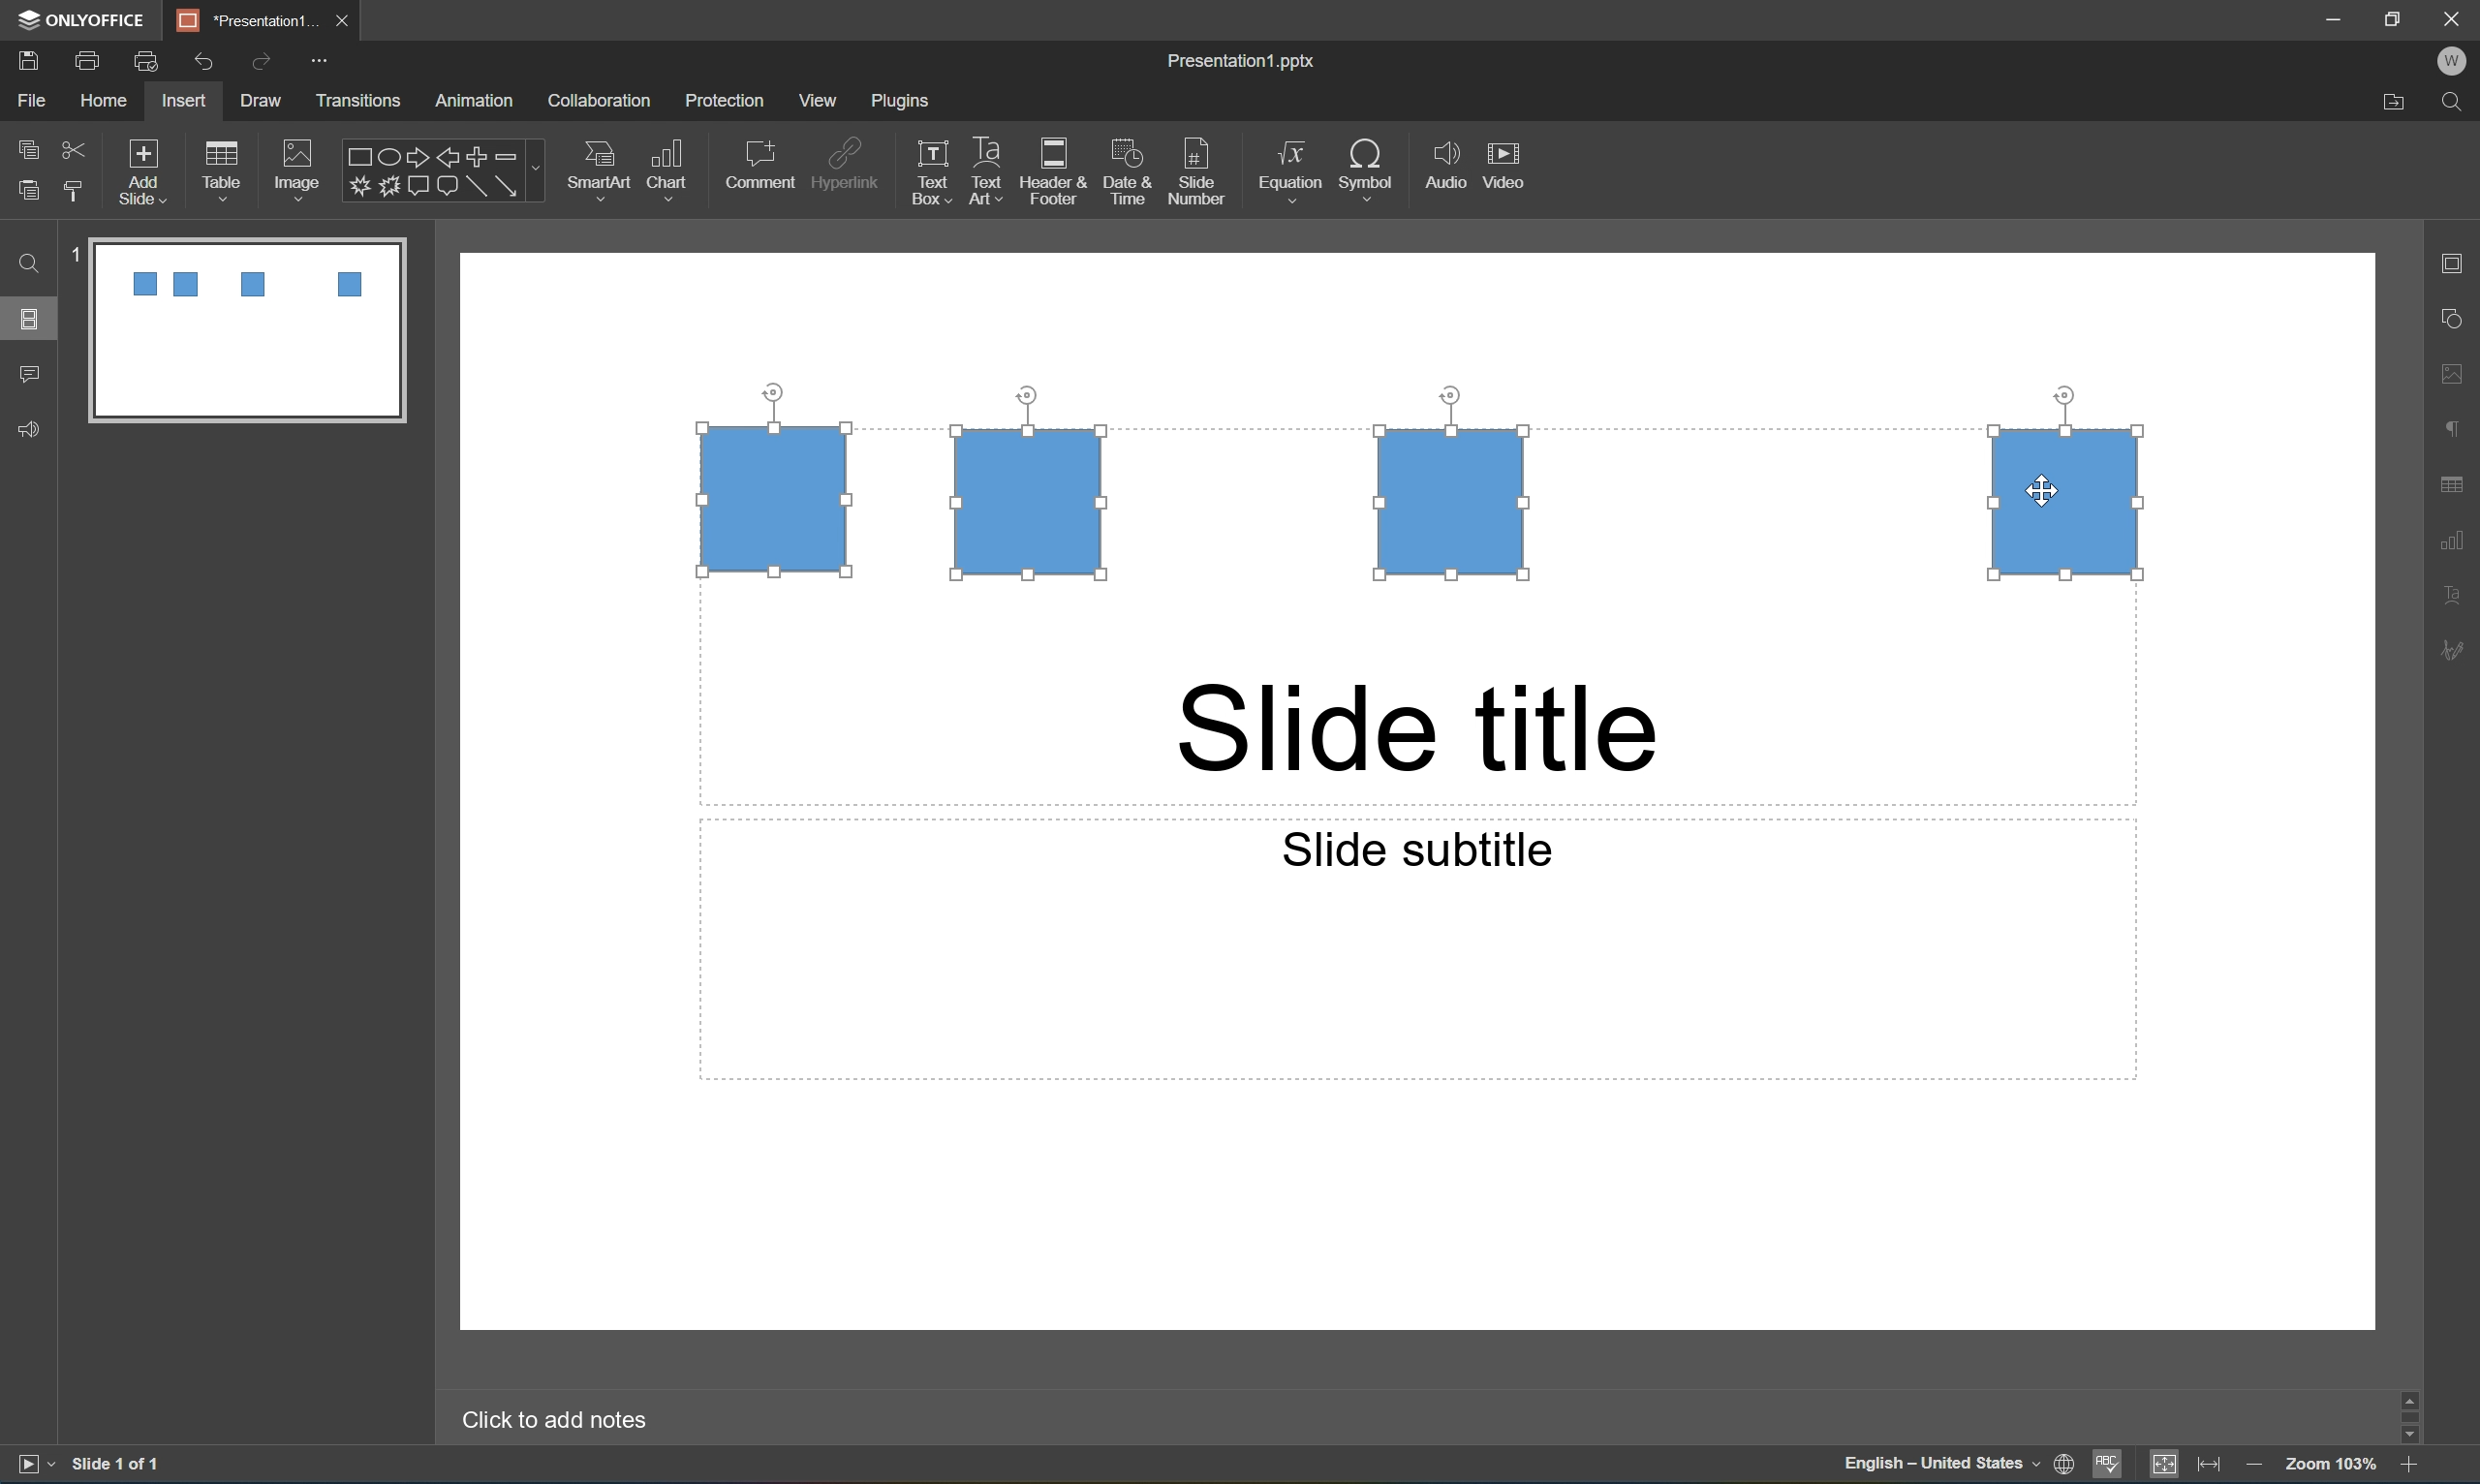 The height and width of the screenshot is (1484, 2480). What do you see at coordinates (814, 100) in the screenshot?
I see `view` at bounding box center [814, 100].